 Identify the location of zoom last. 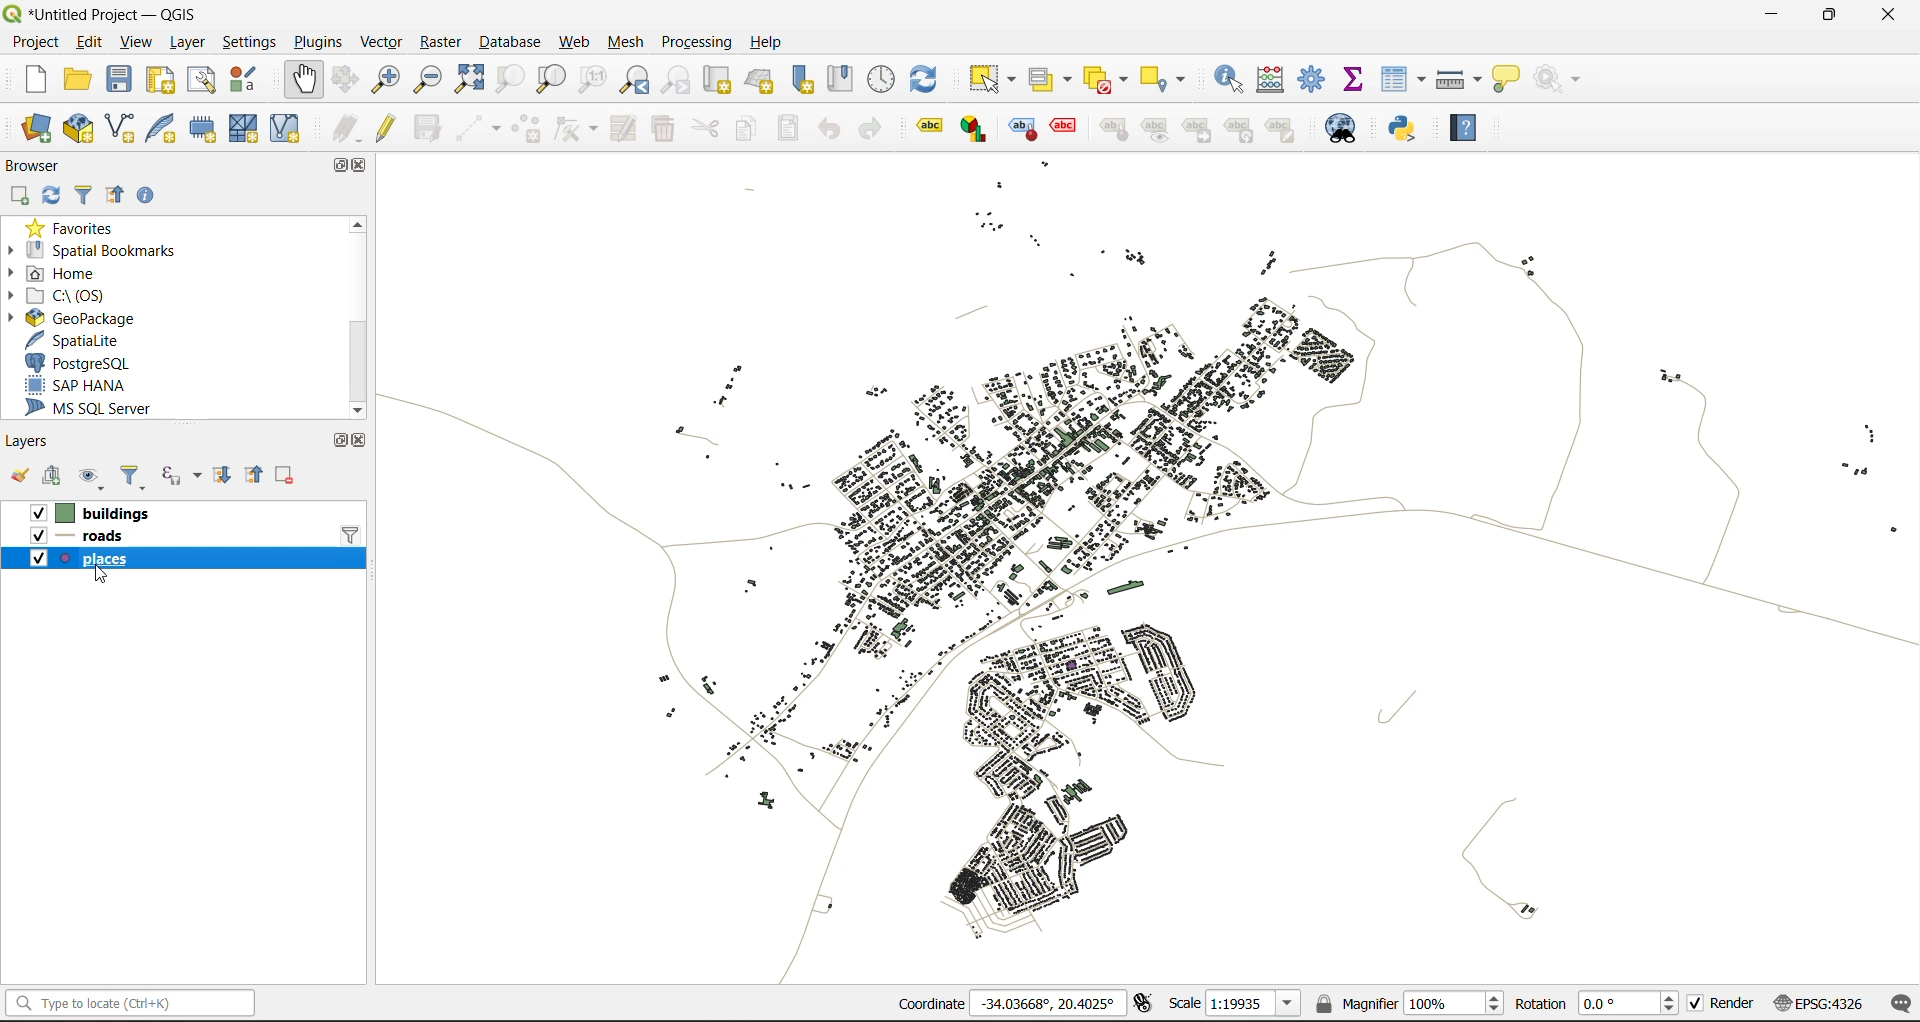
(634, 79).